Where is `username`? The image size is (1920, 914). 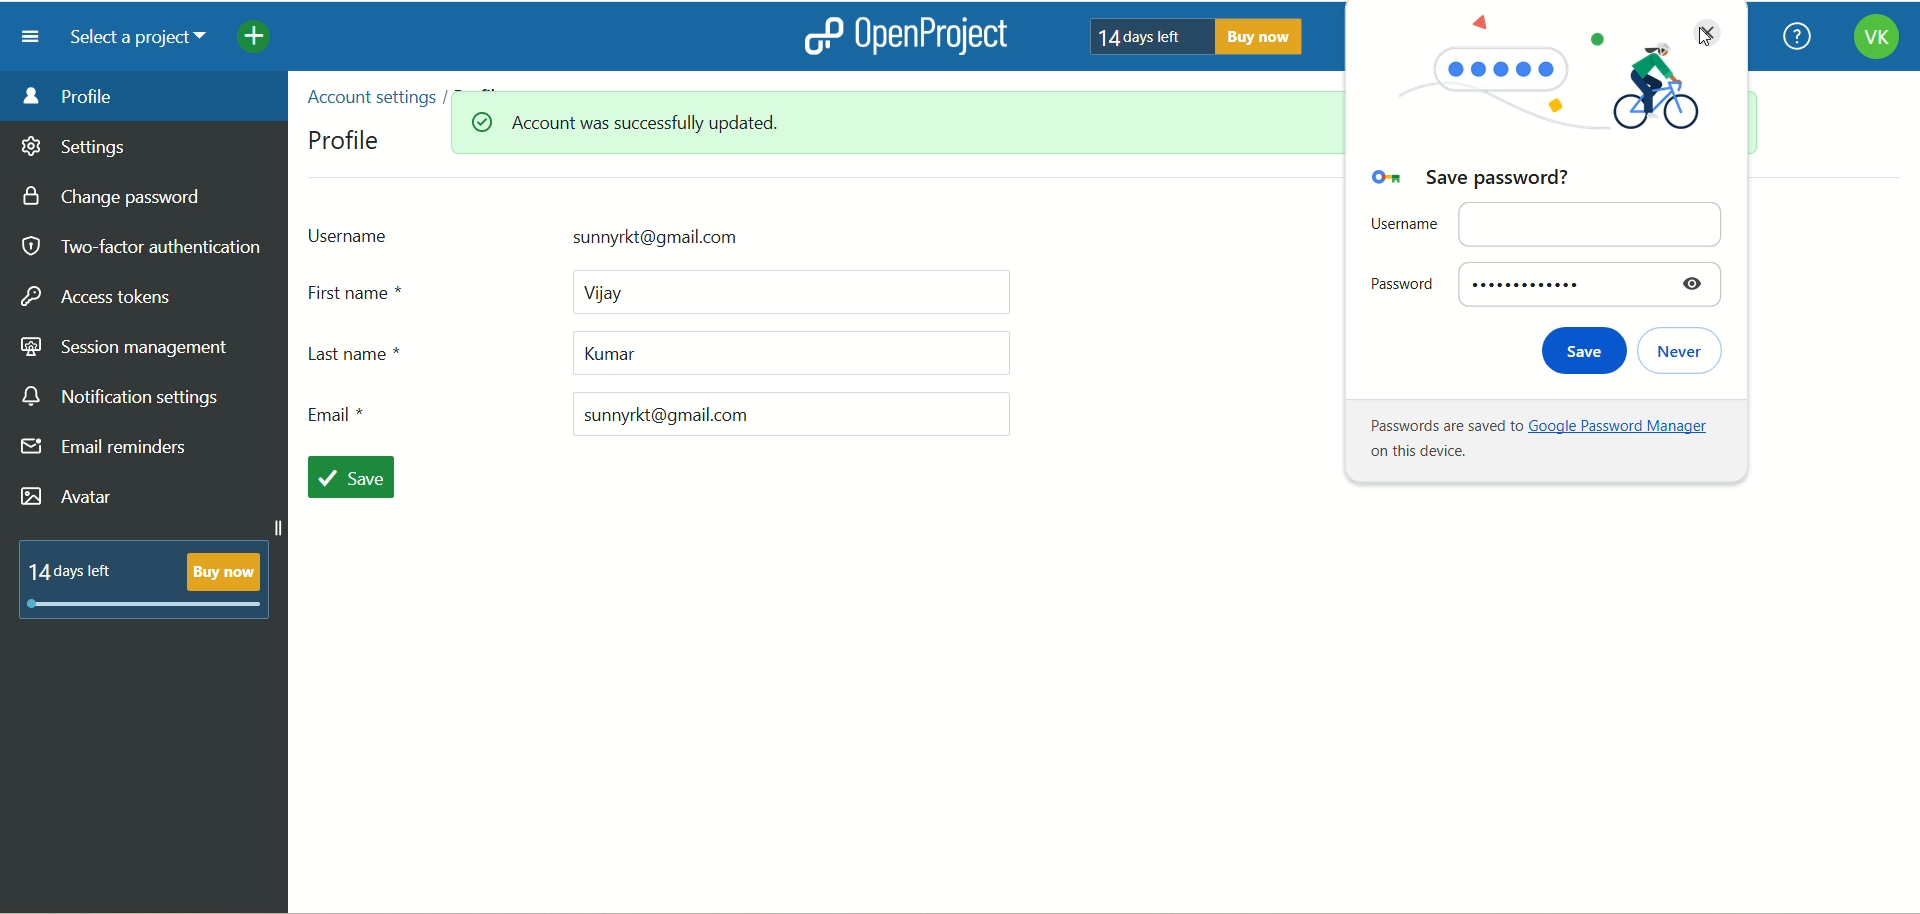
username is located at coordinates (1540, 223).